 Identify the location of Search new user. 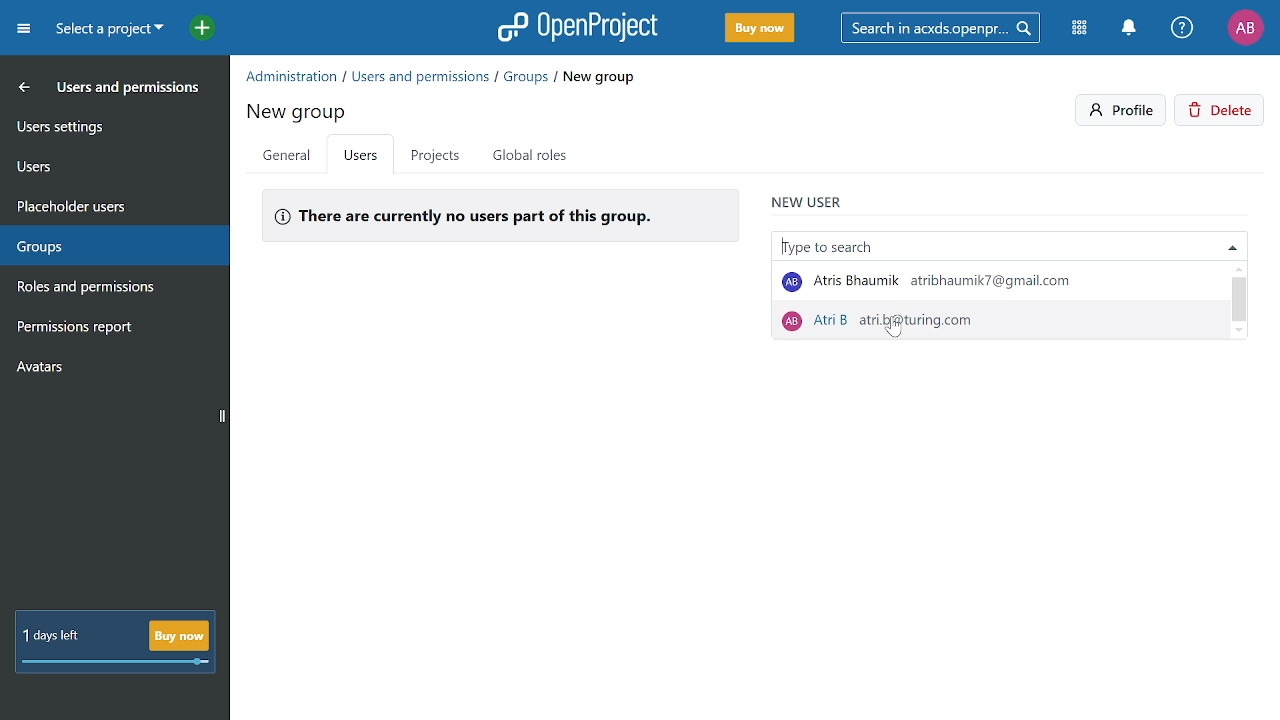
(1008, 243).